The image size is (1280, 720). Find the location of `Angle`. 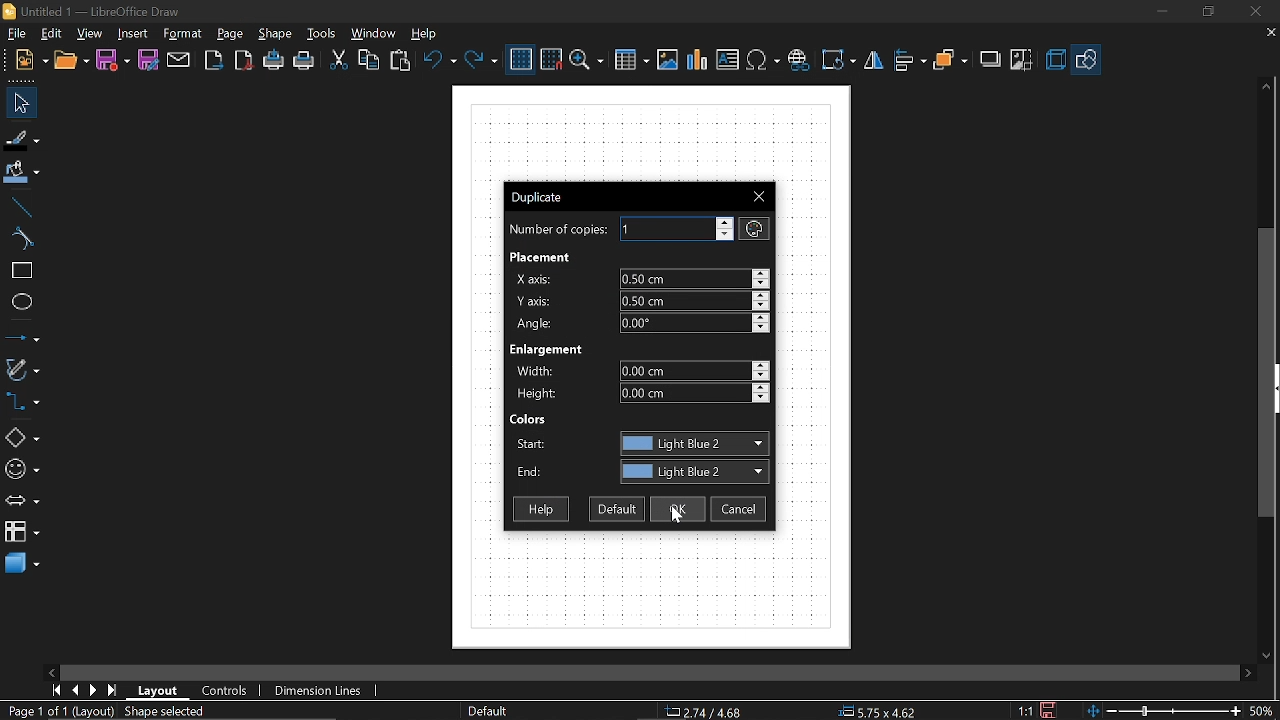

Angle is located at coordinates (537, 323).